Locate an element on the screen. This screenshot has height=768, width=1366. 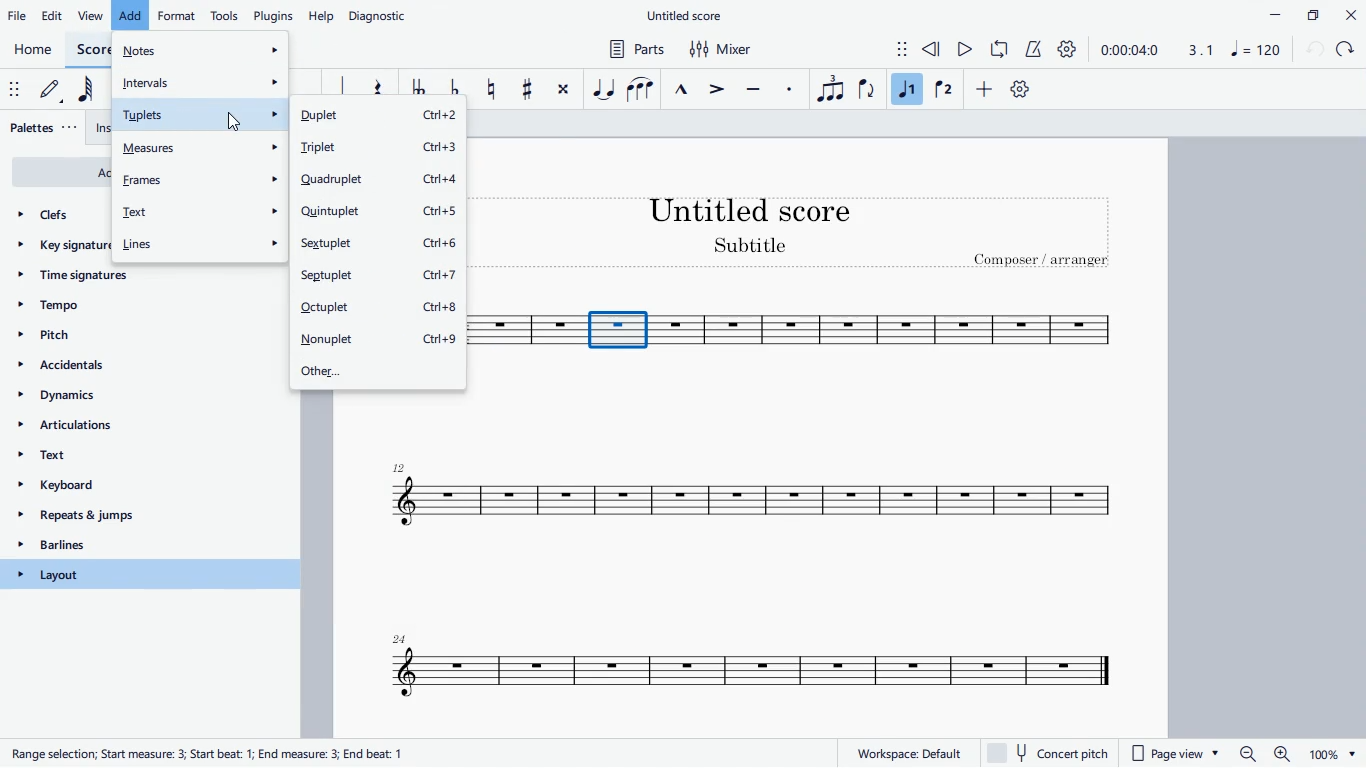
tie is located at coordinates (603, 88).